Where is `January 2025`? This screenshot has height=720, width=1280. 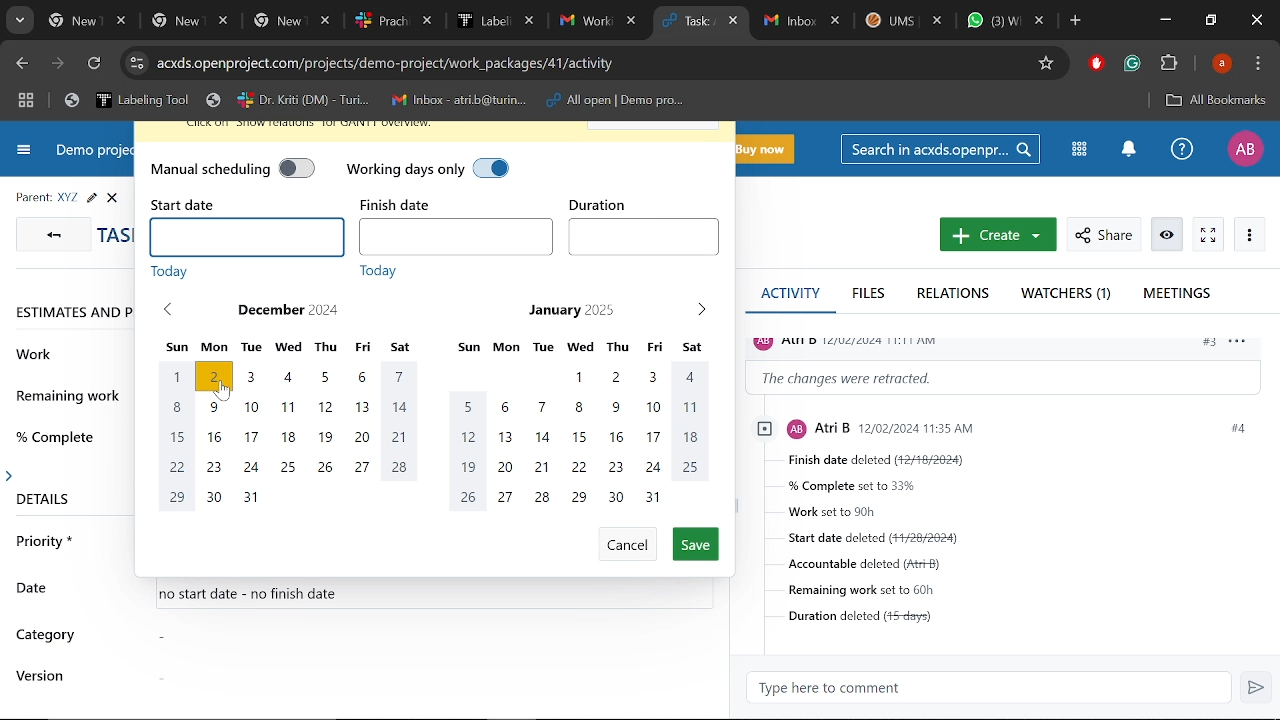 January 2025 is located at coordinates (571, 308).